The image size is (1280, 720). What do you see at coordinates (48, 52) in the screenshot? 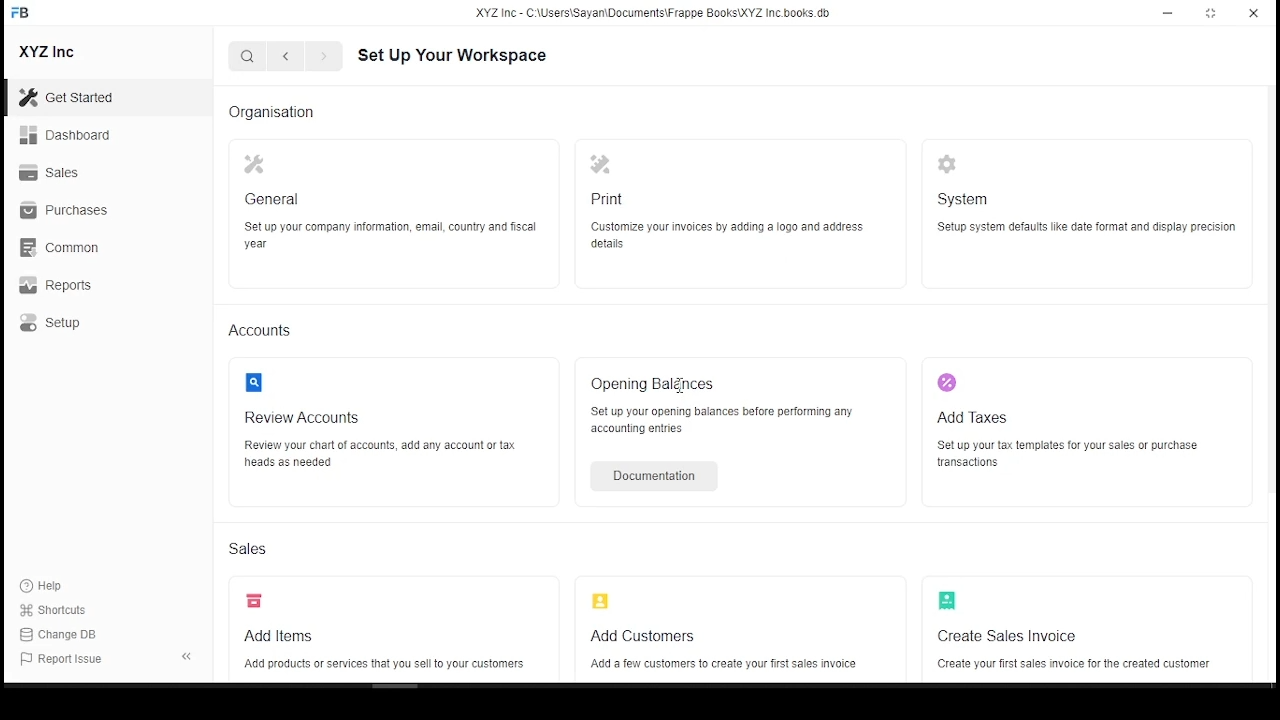
I see `XYZ Inc` at bounding box center [48, 52].